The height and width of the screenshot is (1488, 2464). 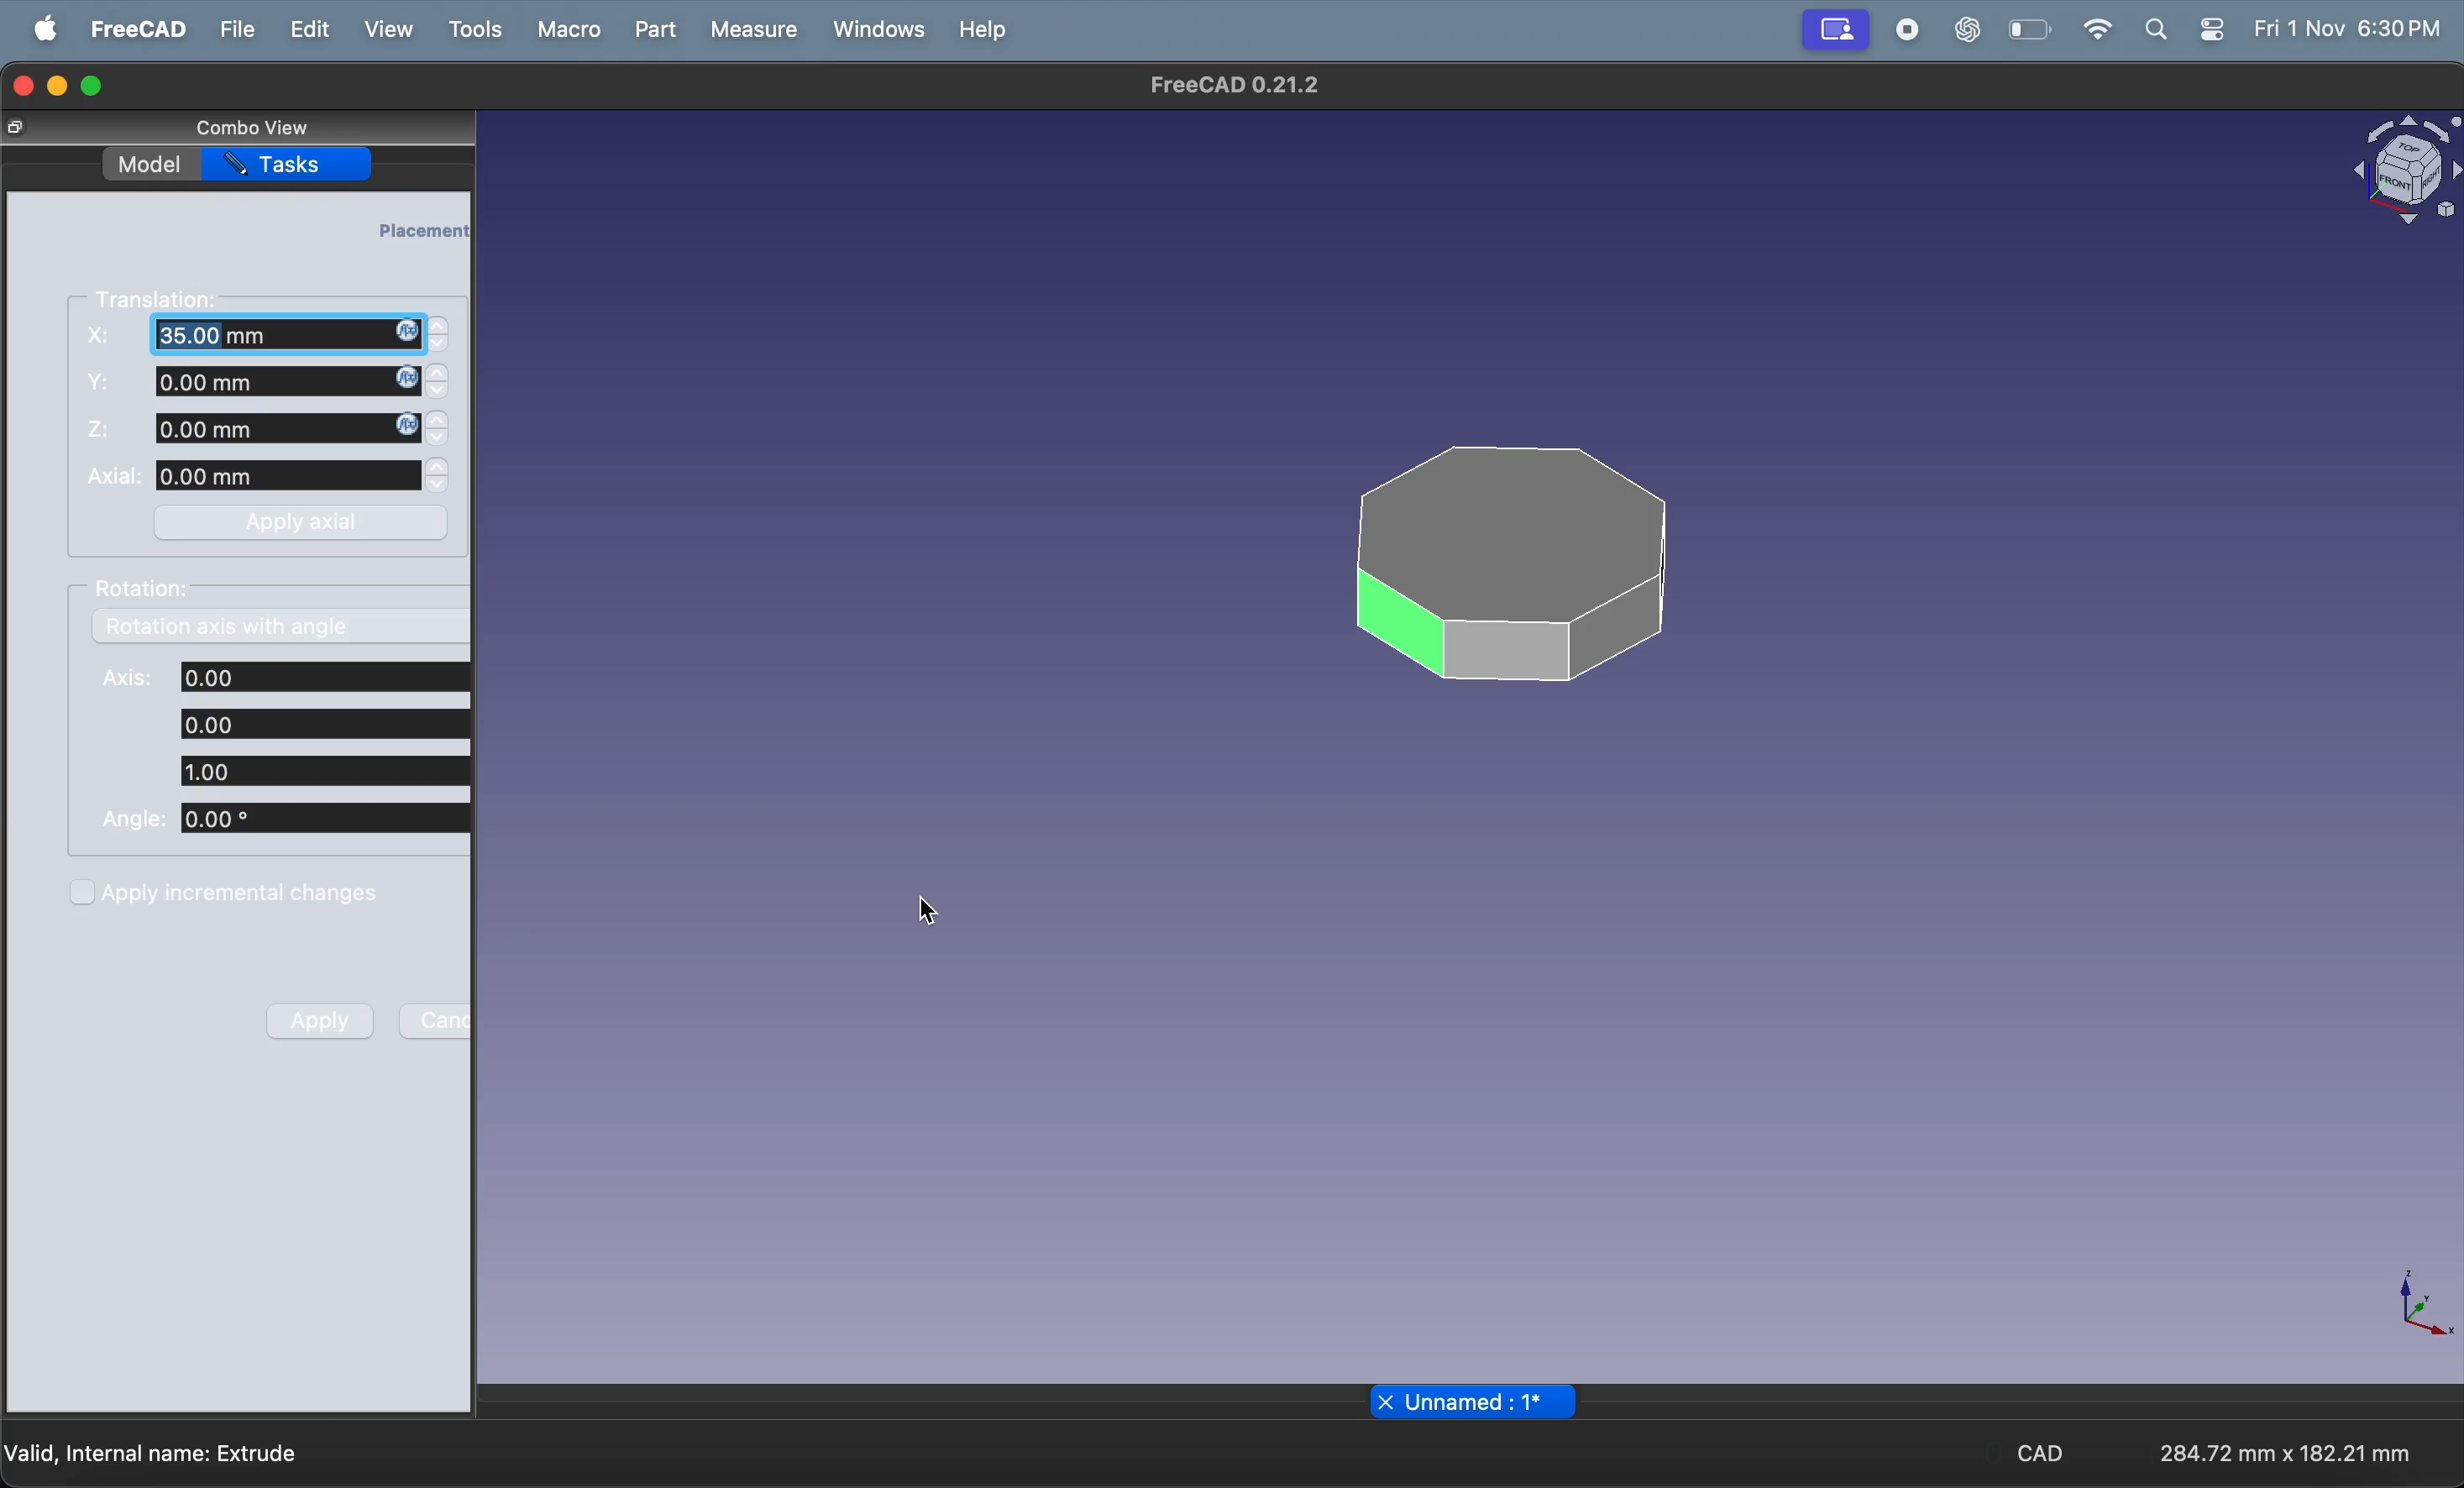 What do you see at coordinates (58, 87) in the screenshot?
I see `minimize` at bounding box center [58, 87].